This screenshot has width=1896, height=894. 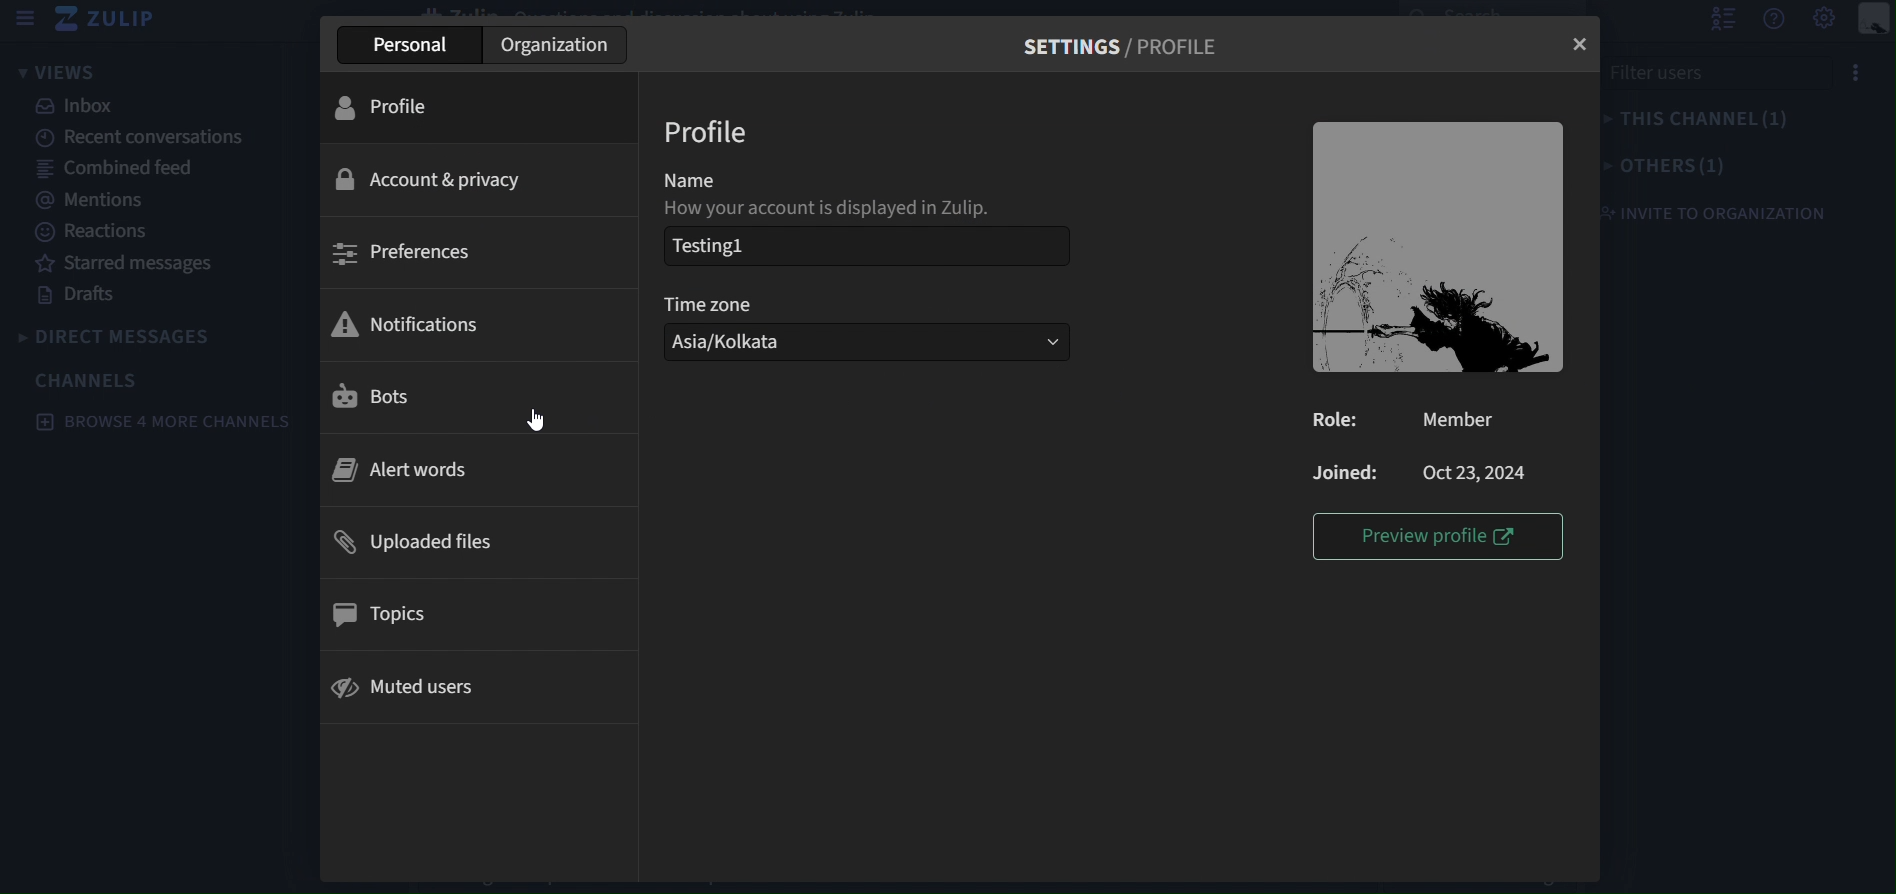 What do you see at coordinates (149, 107) in the screenshot?
I see `inbox` at bounding box center [149, 107].